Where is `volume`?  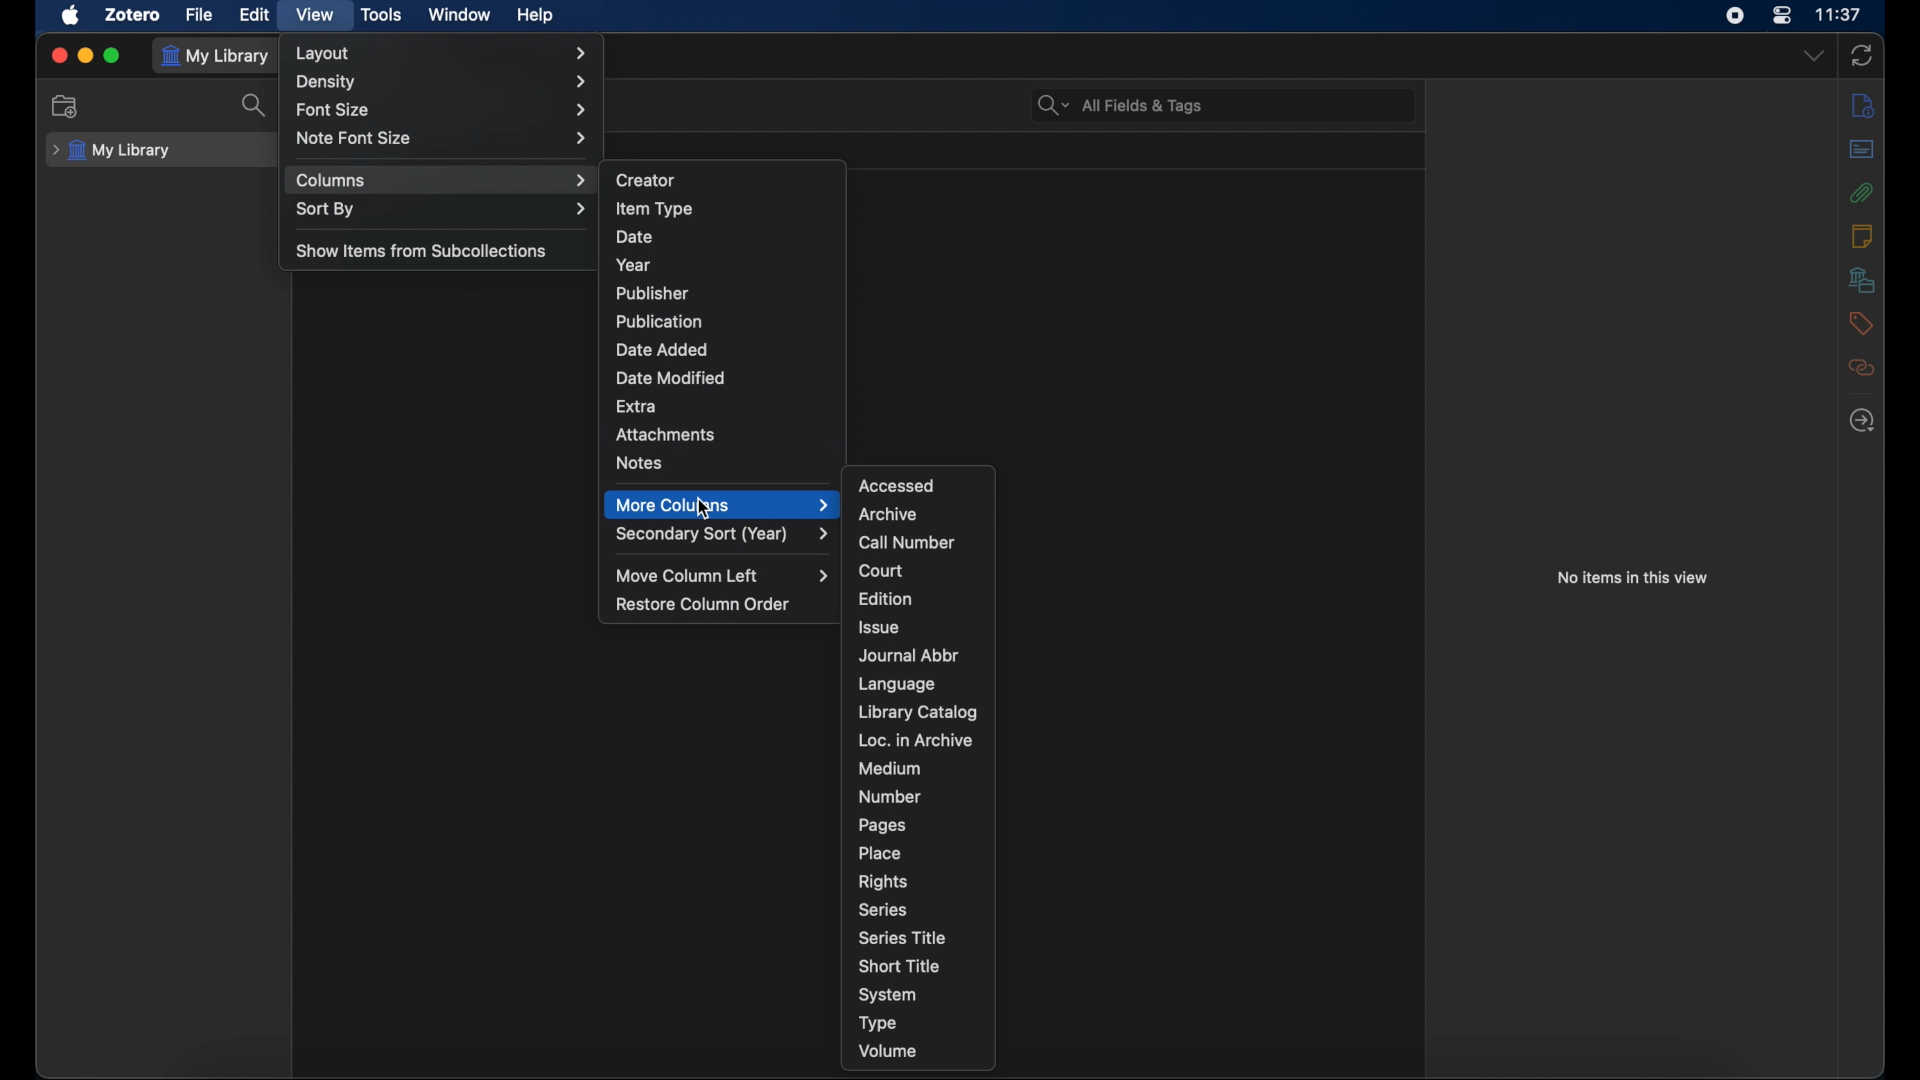 volume is located at coordinates (889, 1052).